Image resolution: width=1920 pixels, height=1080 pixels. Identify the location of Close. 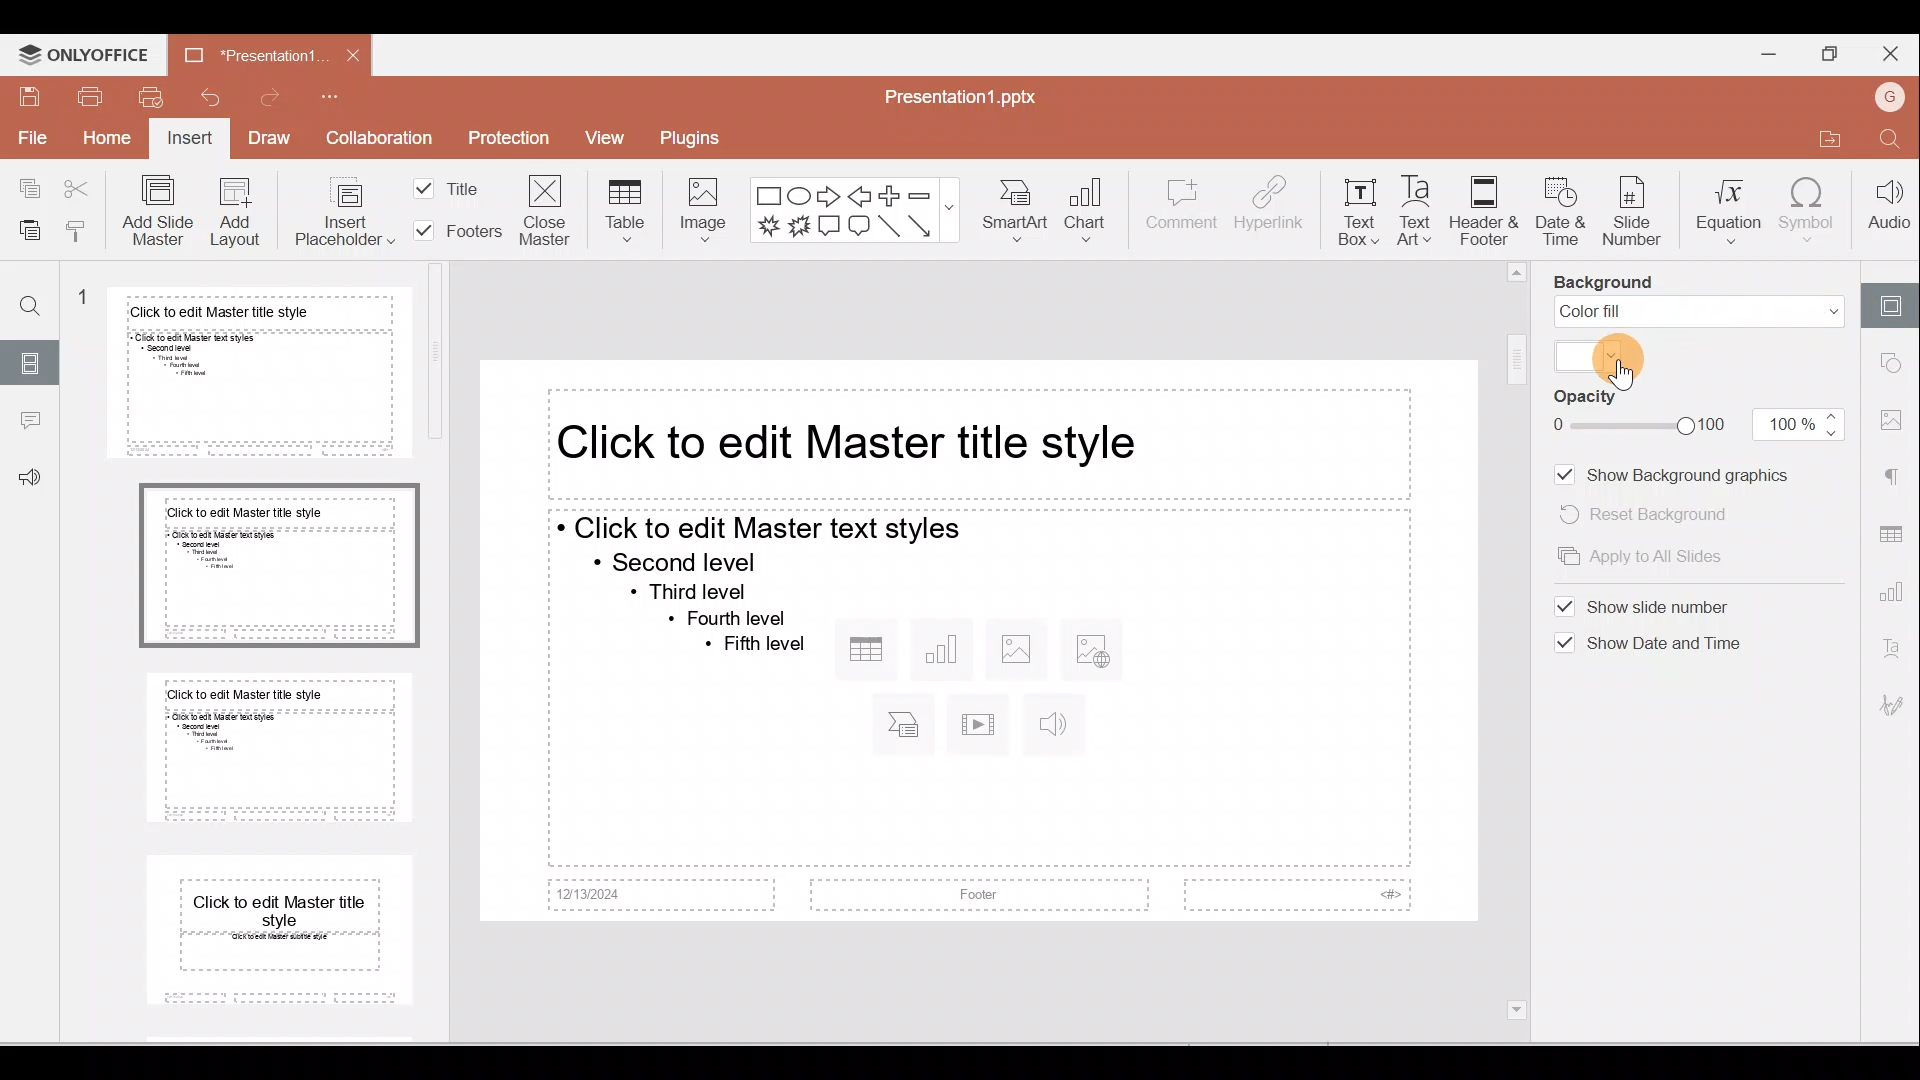
(354, 52).